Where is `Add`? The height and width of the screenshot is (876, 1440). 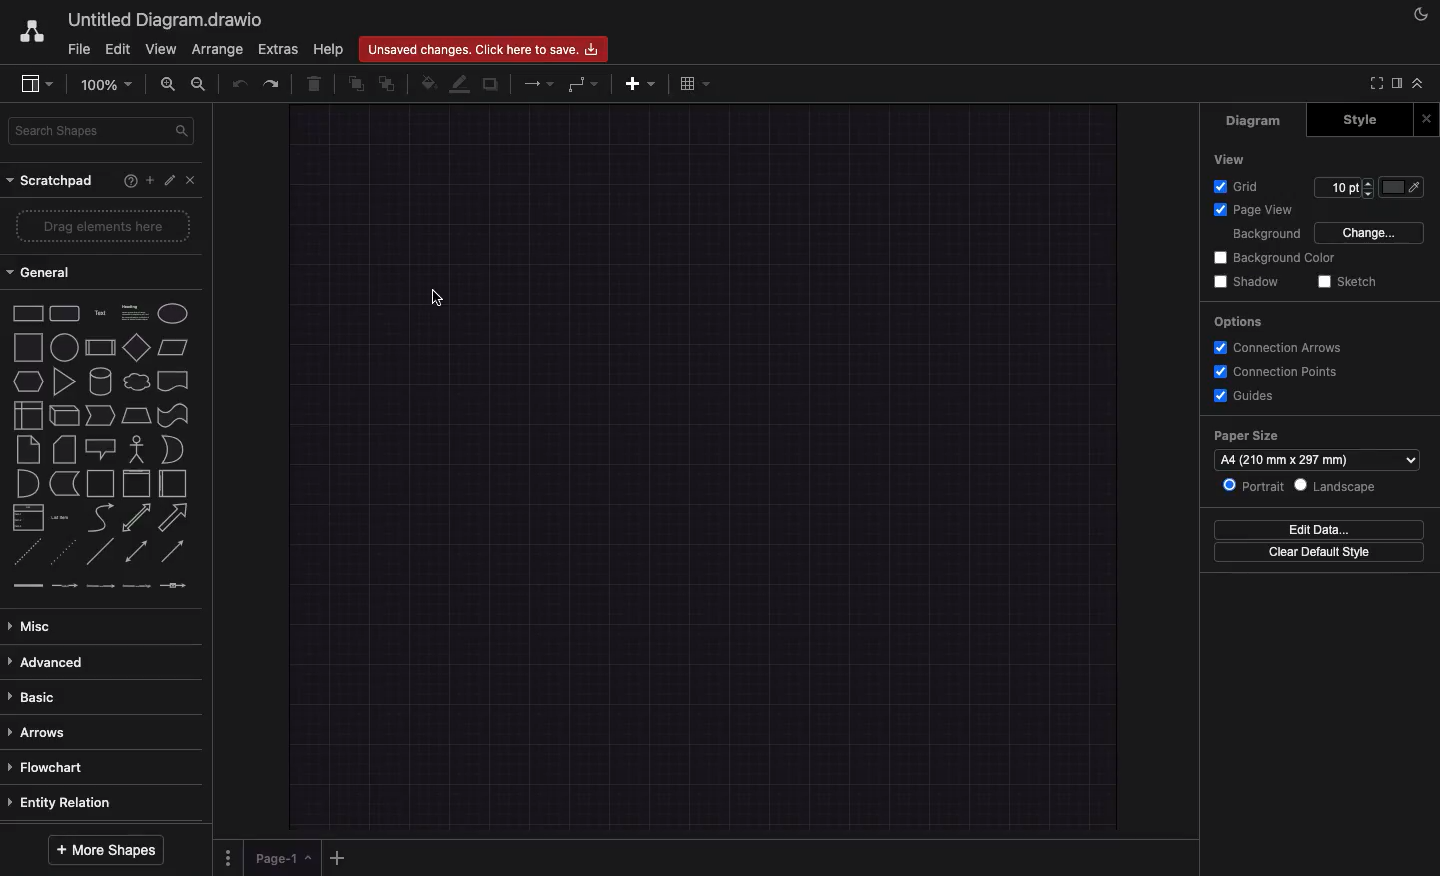
Add is located at coordinates (644, 83).